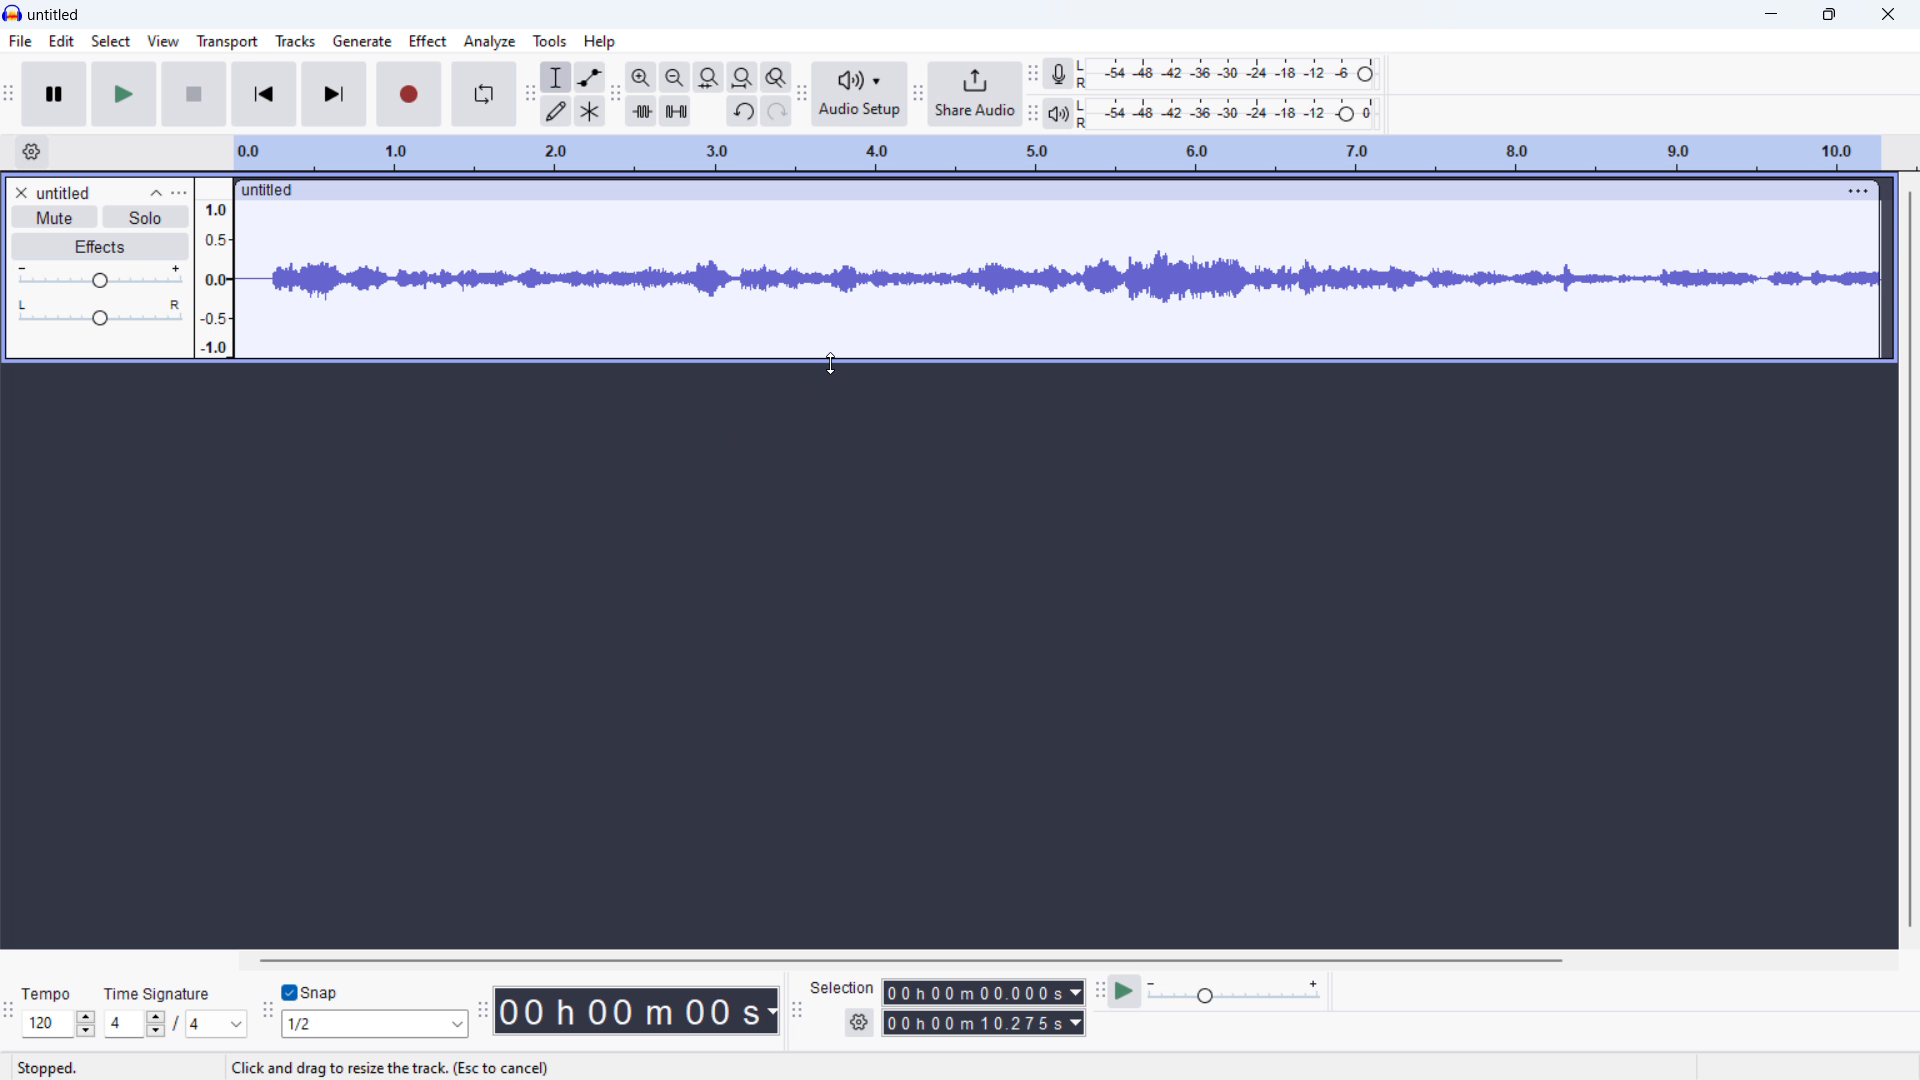  I want to click on undo, so click(742, 112).